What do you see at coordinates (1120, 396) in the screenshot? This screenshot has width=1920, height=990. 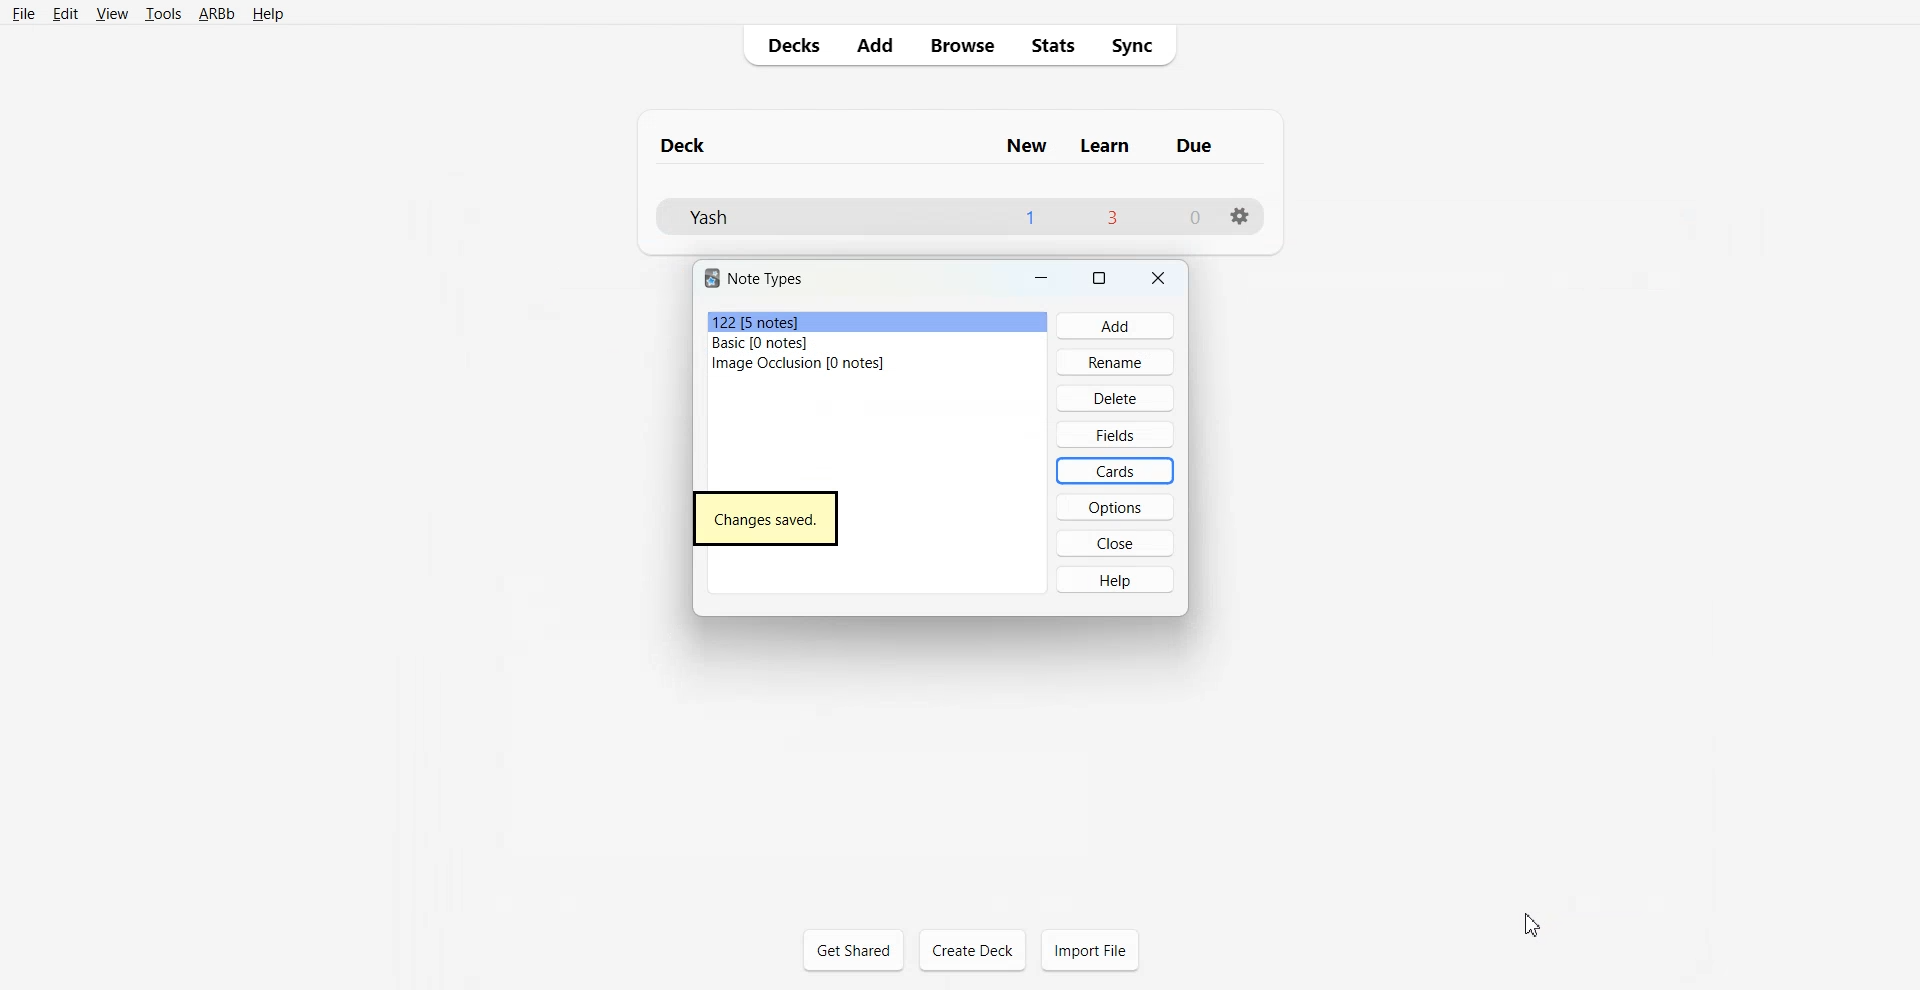 I see `delete` at bounding box center [1120, 396].